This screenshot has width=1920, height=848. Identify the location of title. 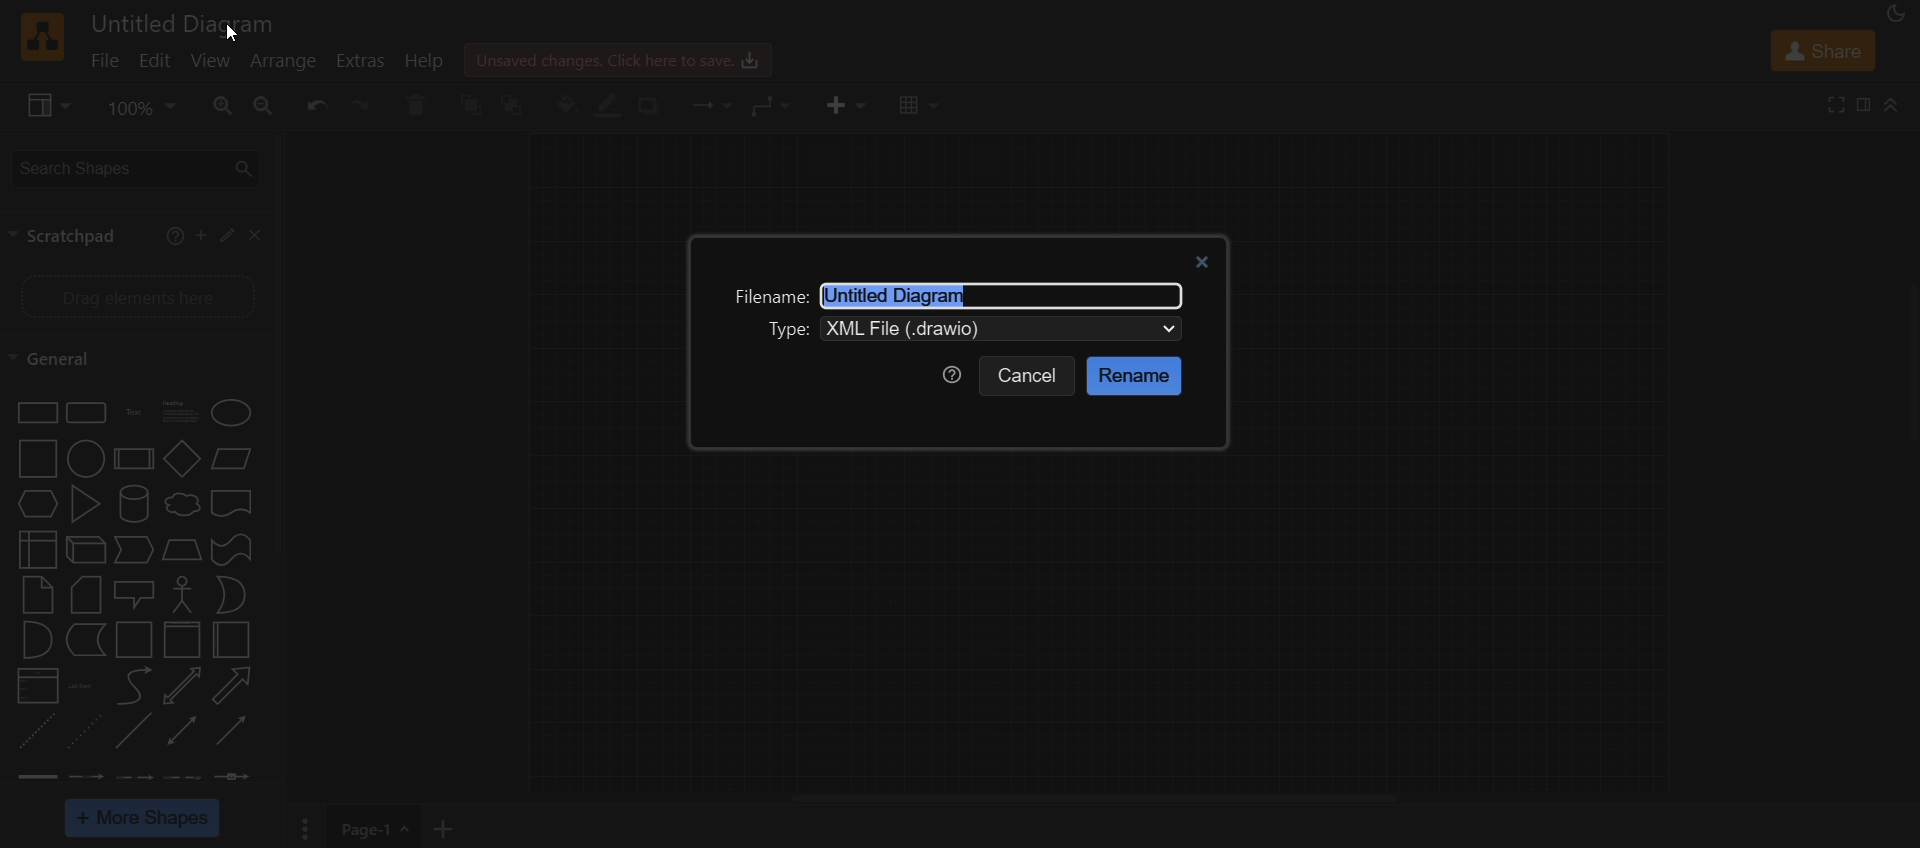
(189, 21).